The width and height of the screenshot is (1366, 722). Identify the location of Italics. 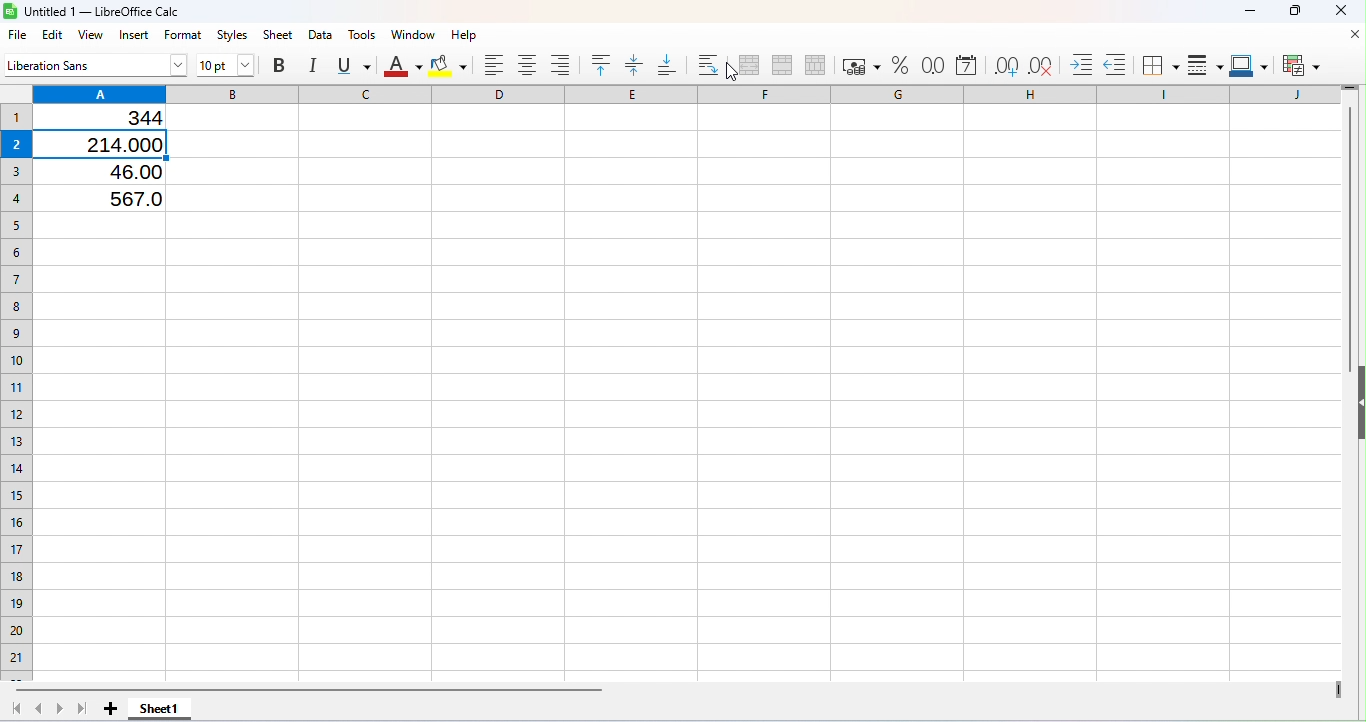
(314, 62).